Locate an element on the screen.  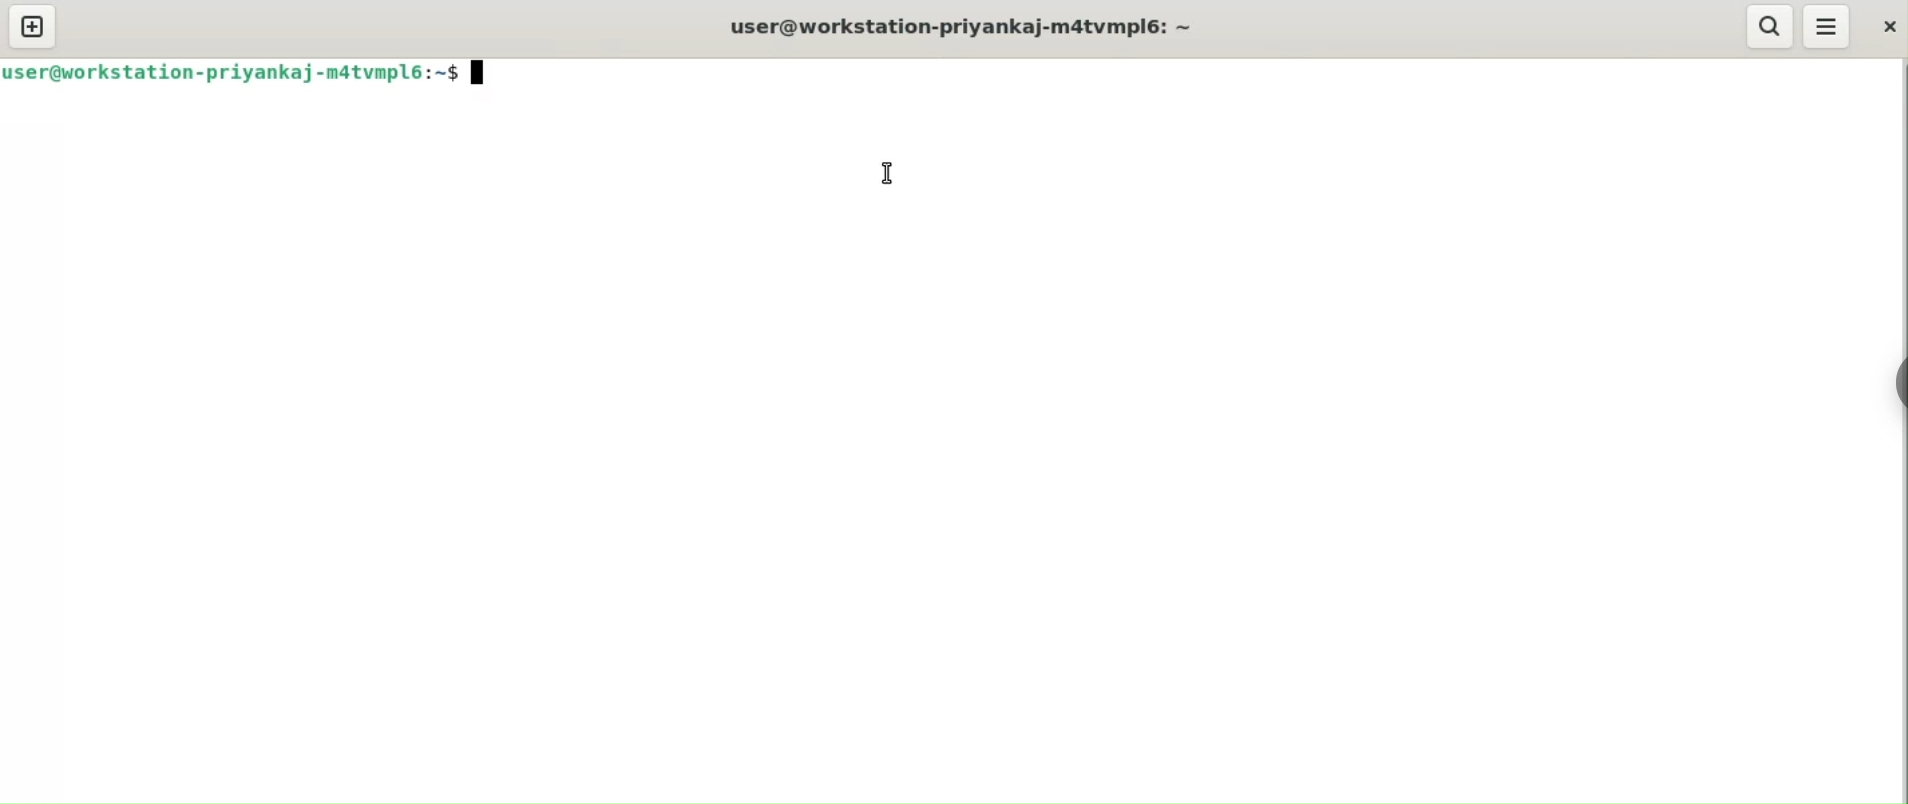
terminal cursor is located at coordinates (478, 72).